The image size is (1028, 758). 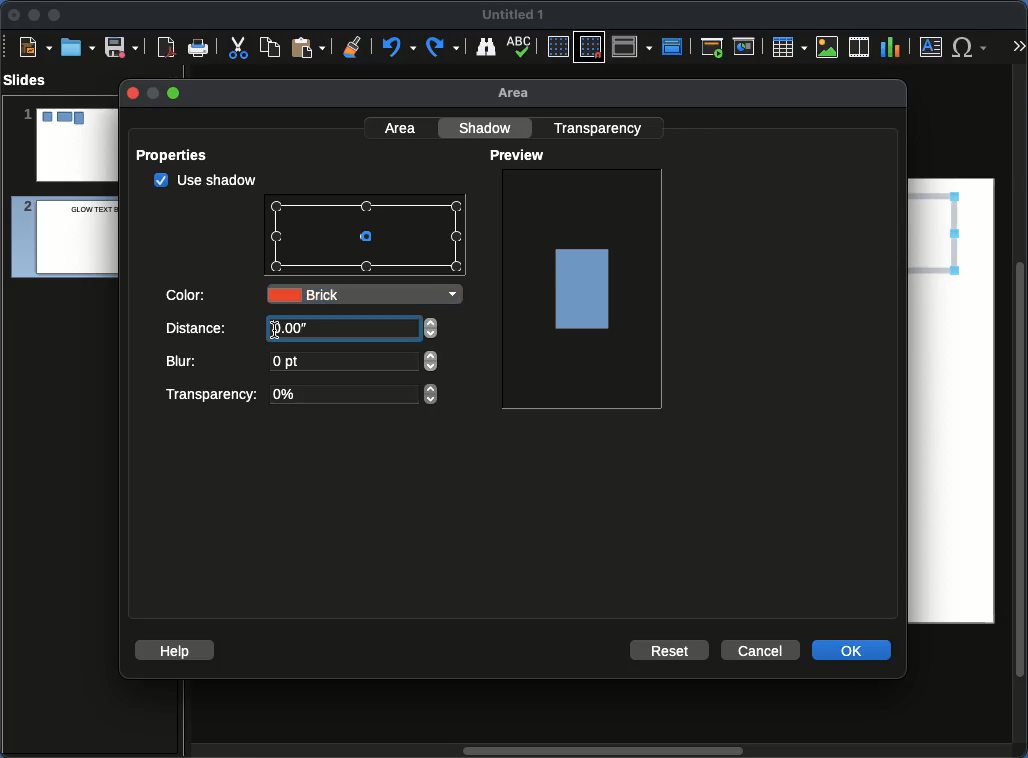 What do you see at coordinates (206, 180) in the screenshot?
I see `checked Use shadow` at bounding box center [206, 180].